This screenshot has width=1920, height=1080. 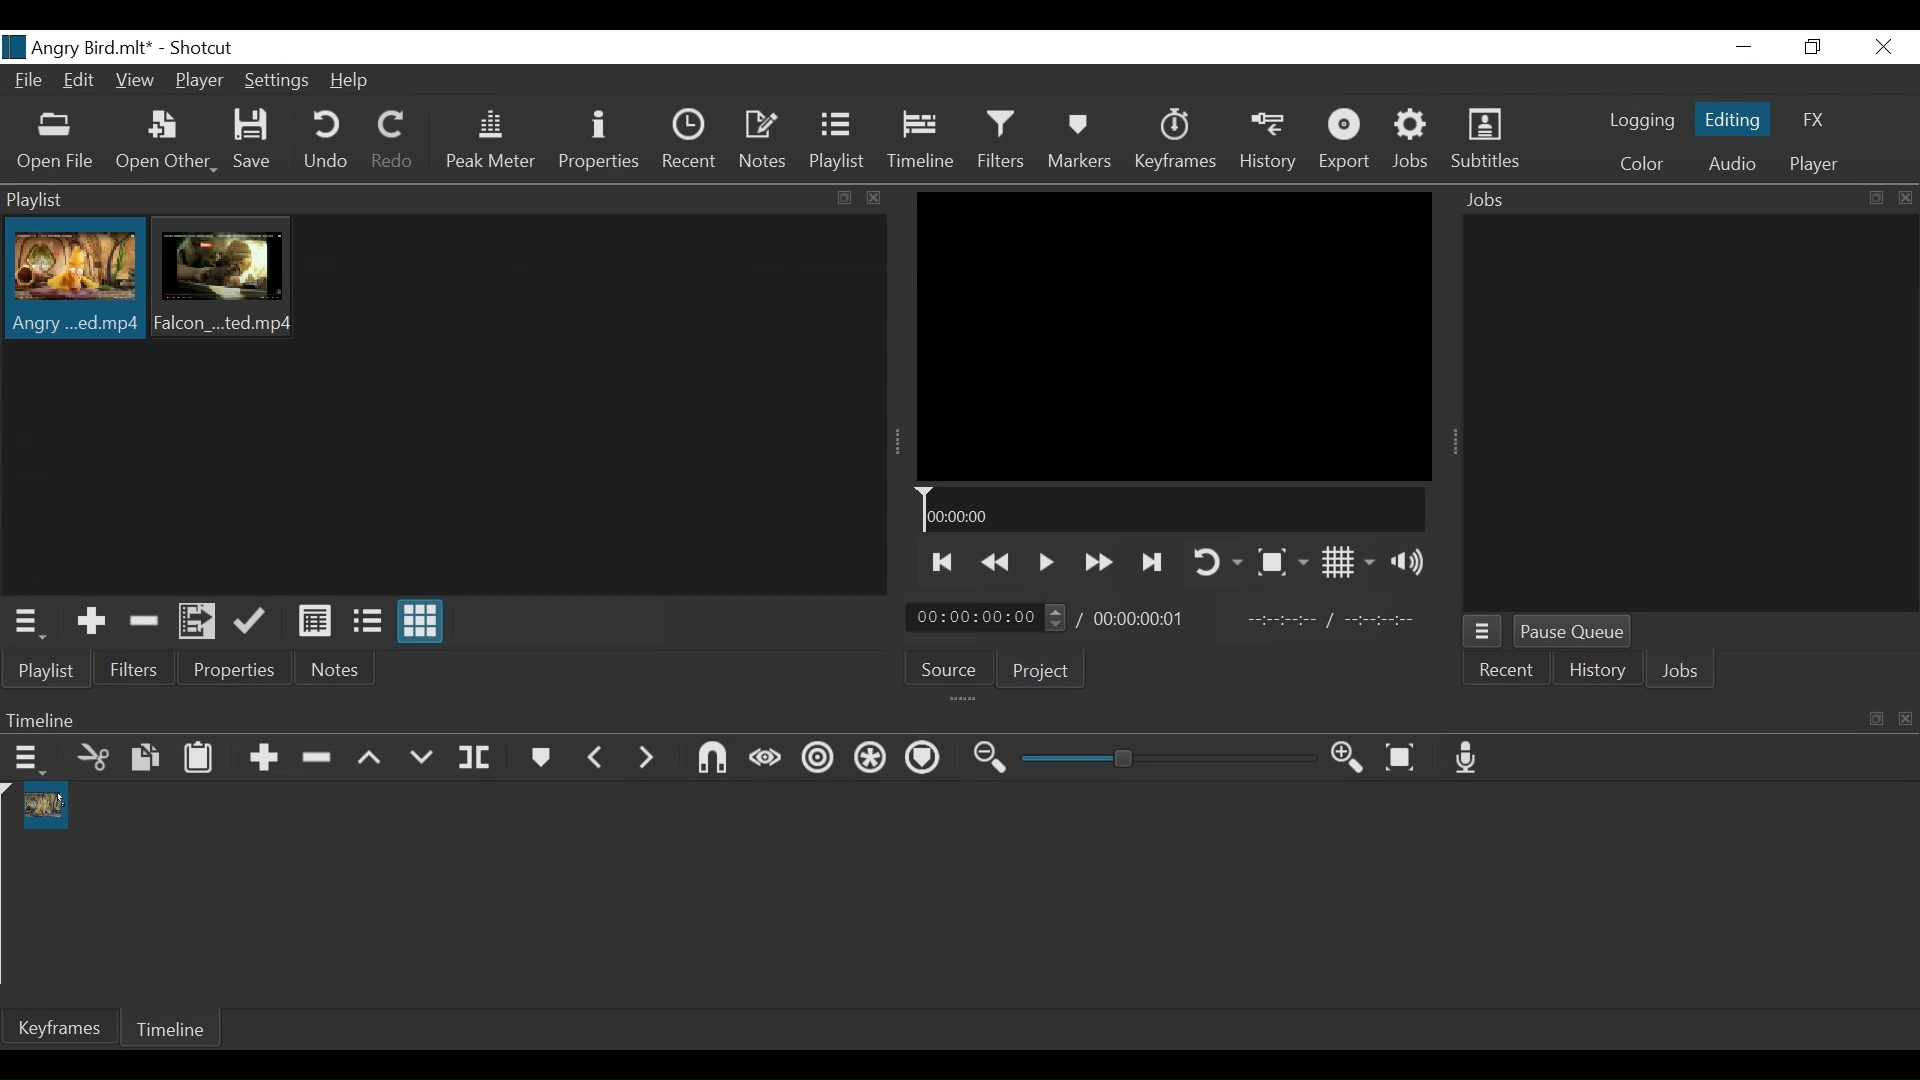 What do you see at coordinates (199, 622) in the screenshot?
I see `Add files to the playlist` at bounding box center [199, 622].